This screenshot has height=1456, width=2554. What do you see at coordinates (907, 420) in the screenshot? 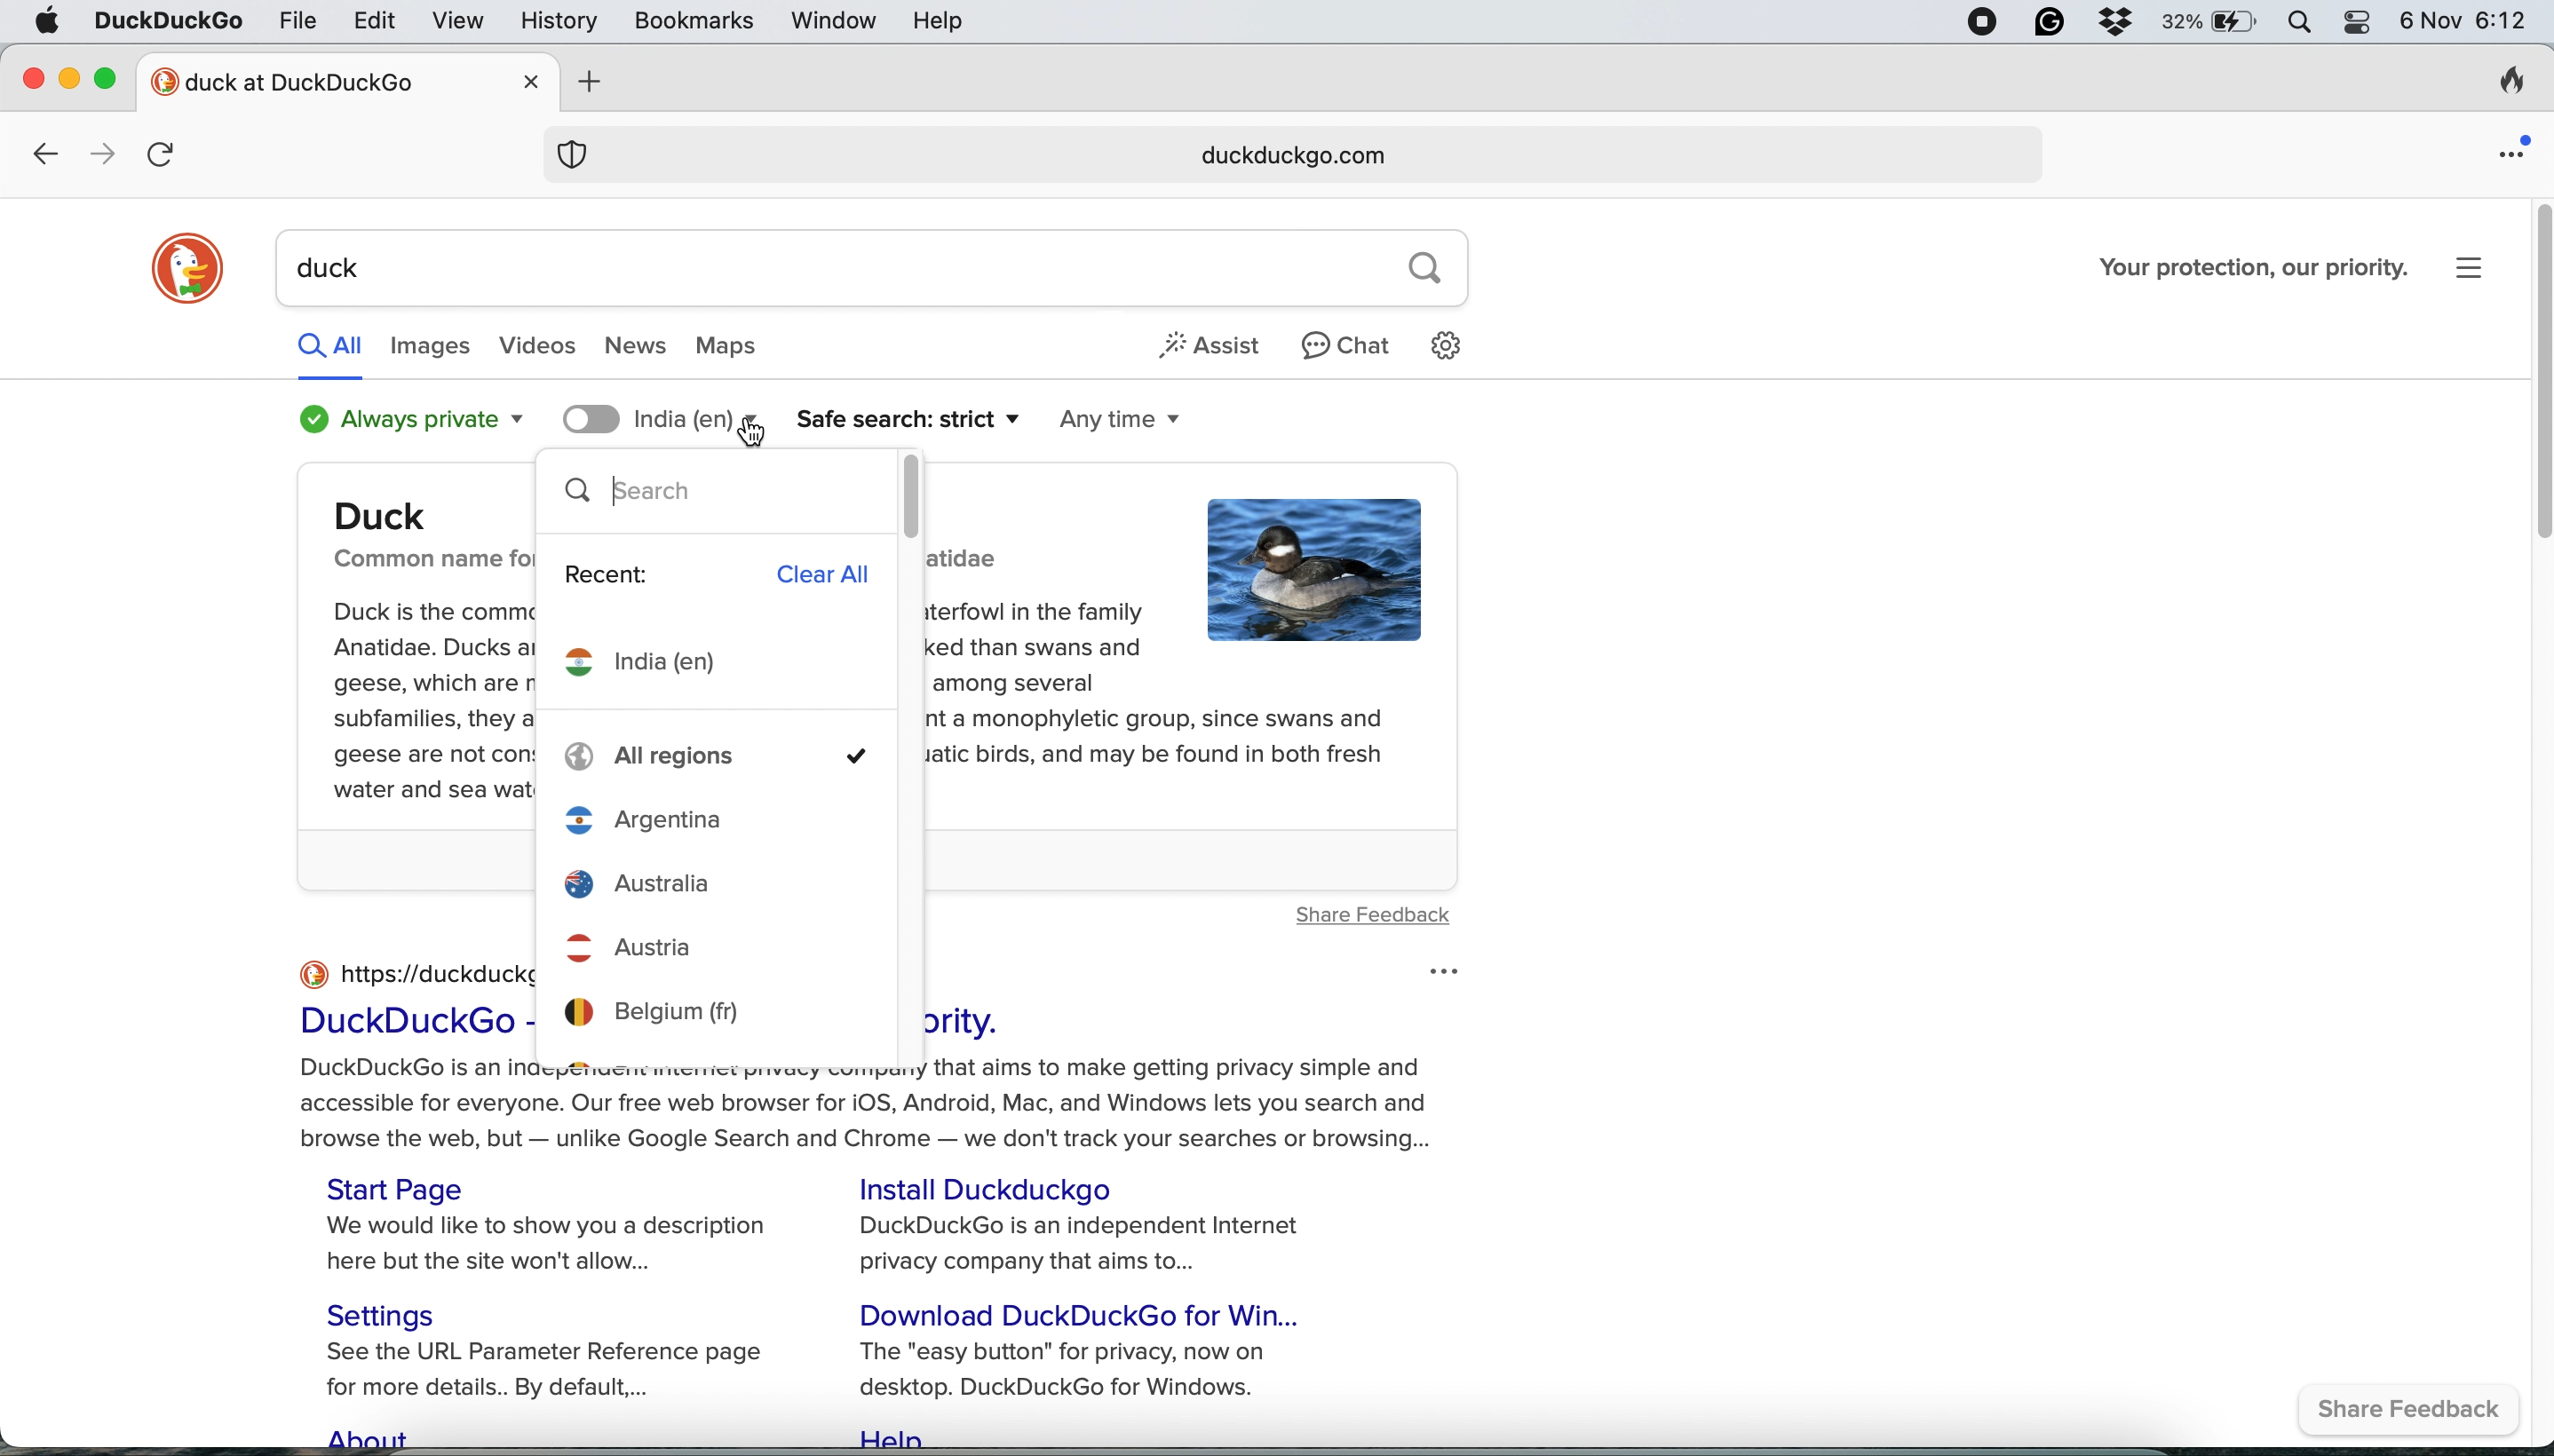
I see `safe search` at bounding box center [907, 420].